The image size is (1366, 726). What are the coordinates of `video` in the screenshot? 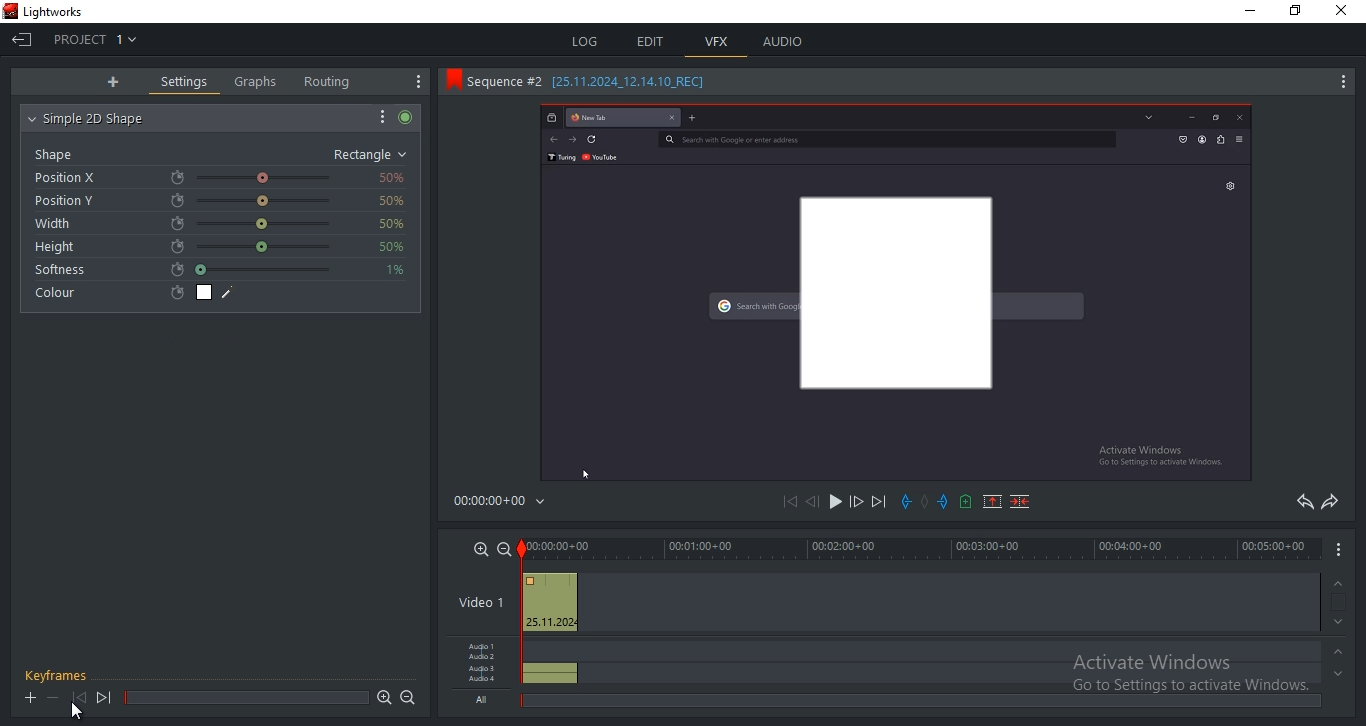 It's located at (548, 603).